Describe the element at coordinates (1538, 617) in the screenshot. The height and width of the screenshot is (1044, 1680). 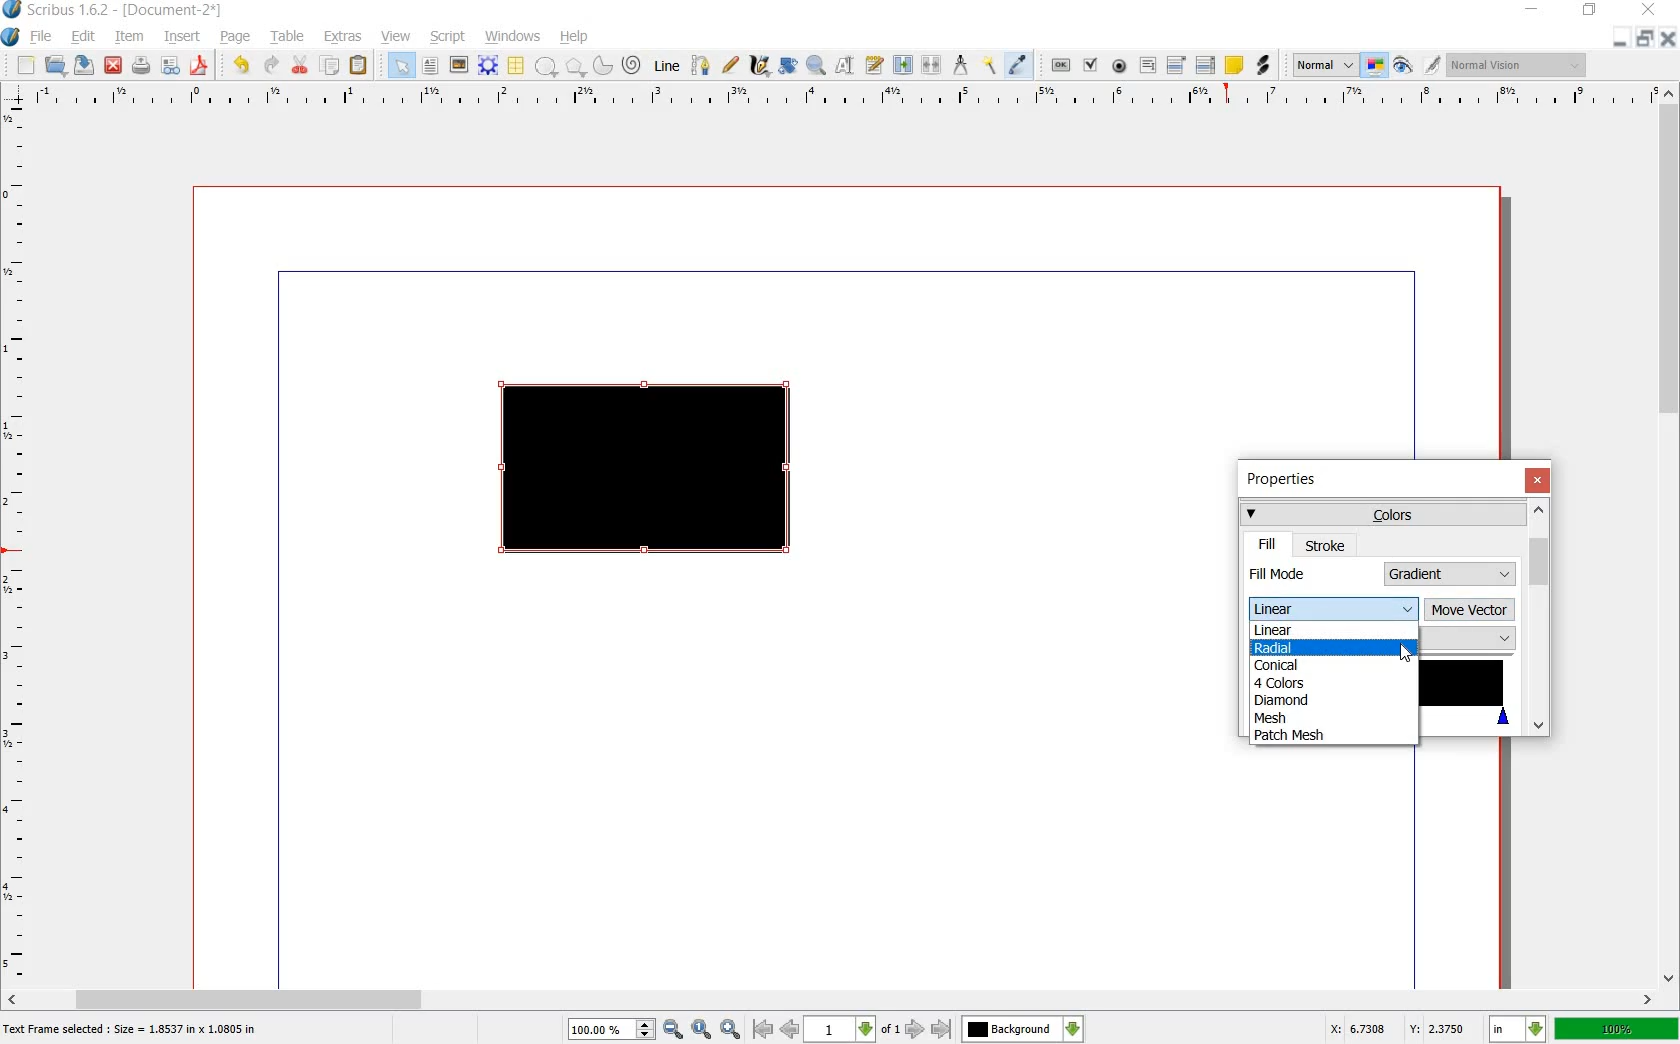
I see `scrollbar` at that location.